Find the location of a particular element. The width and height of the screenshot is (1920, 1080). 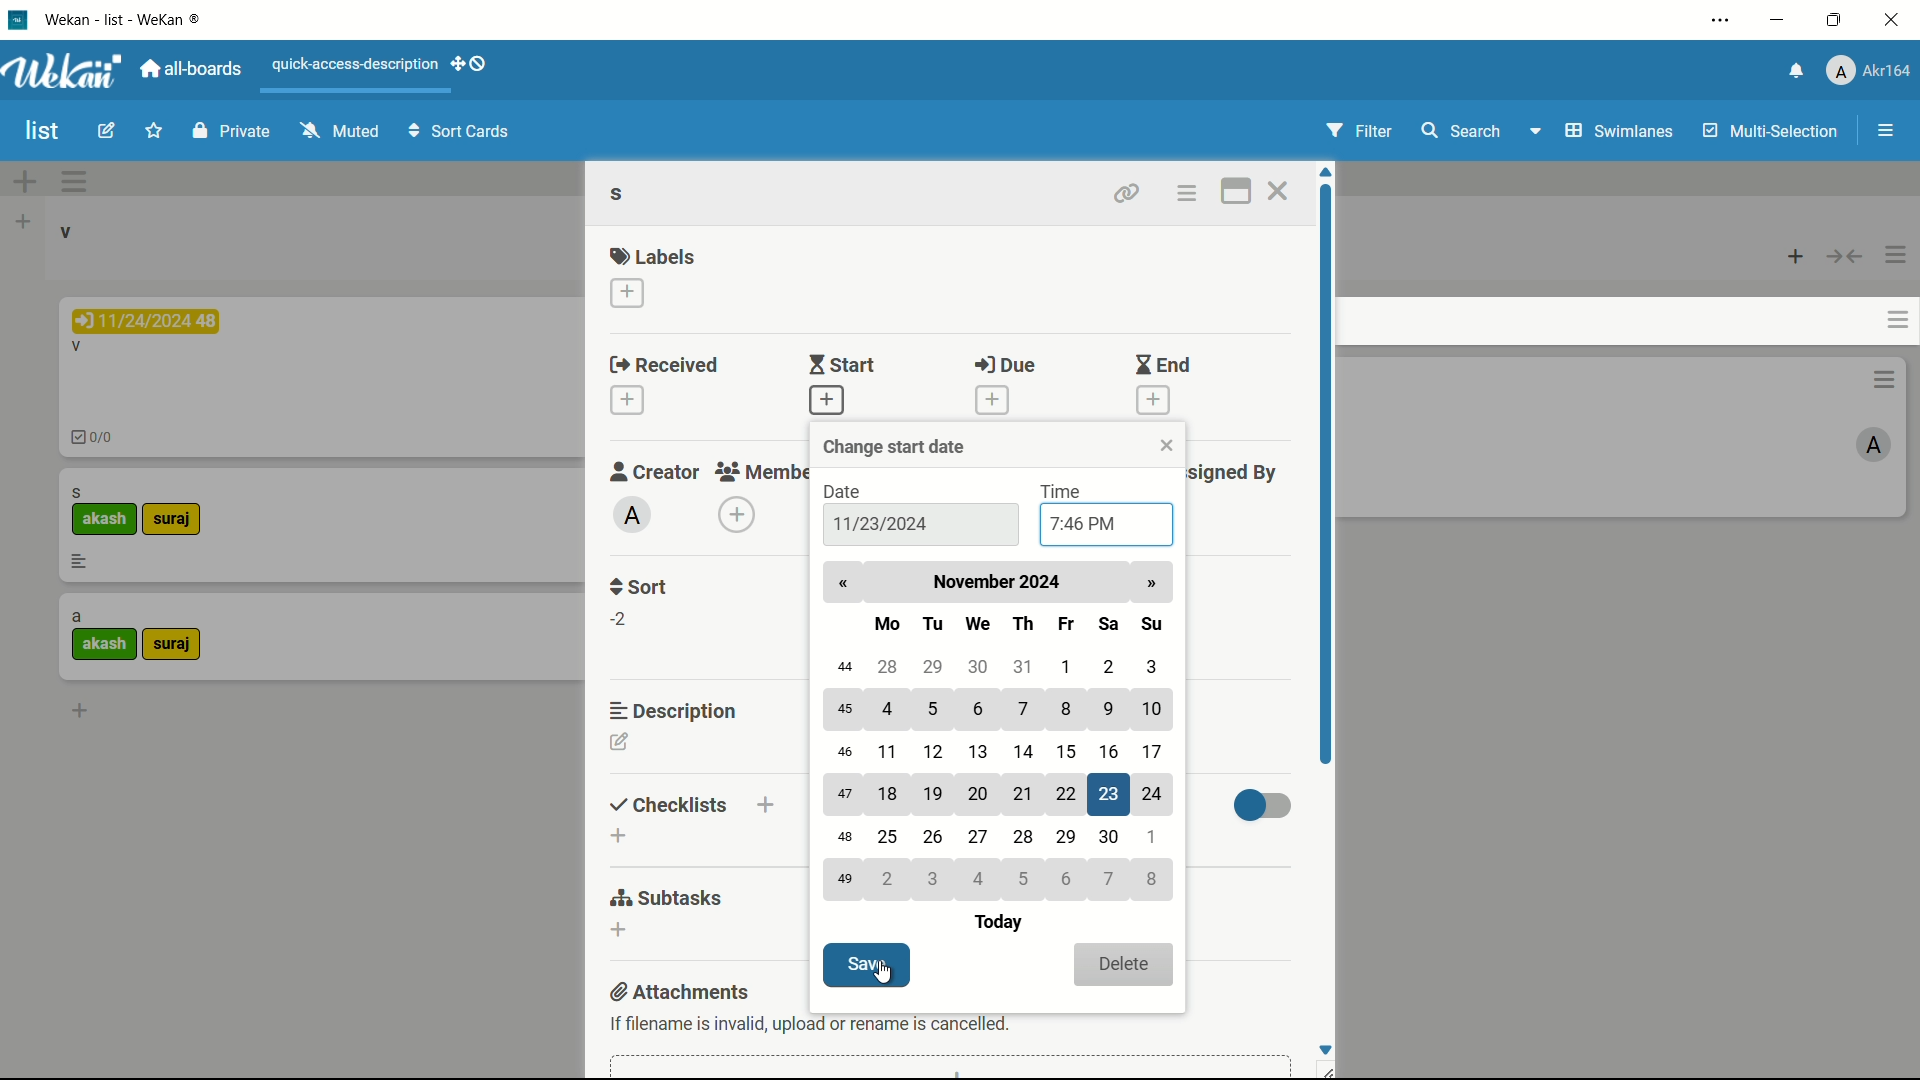

-2 is located at coordinates (623, 619).